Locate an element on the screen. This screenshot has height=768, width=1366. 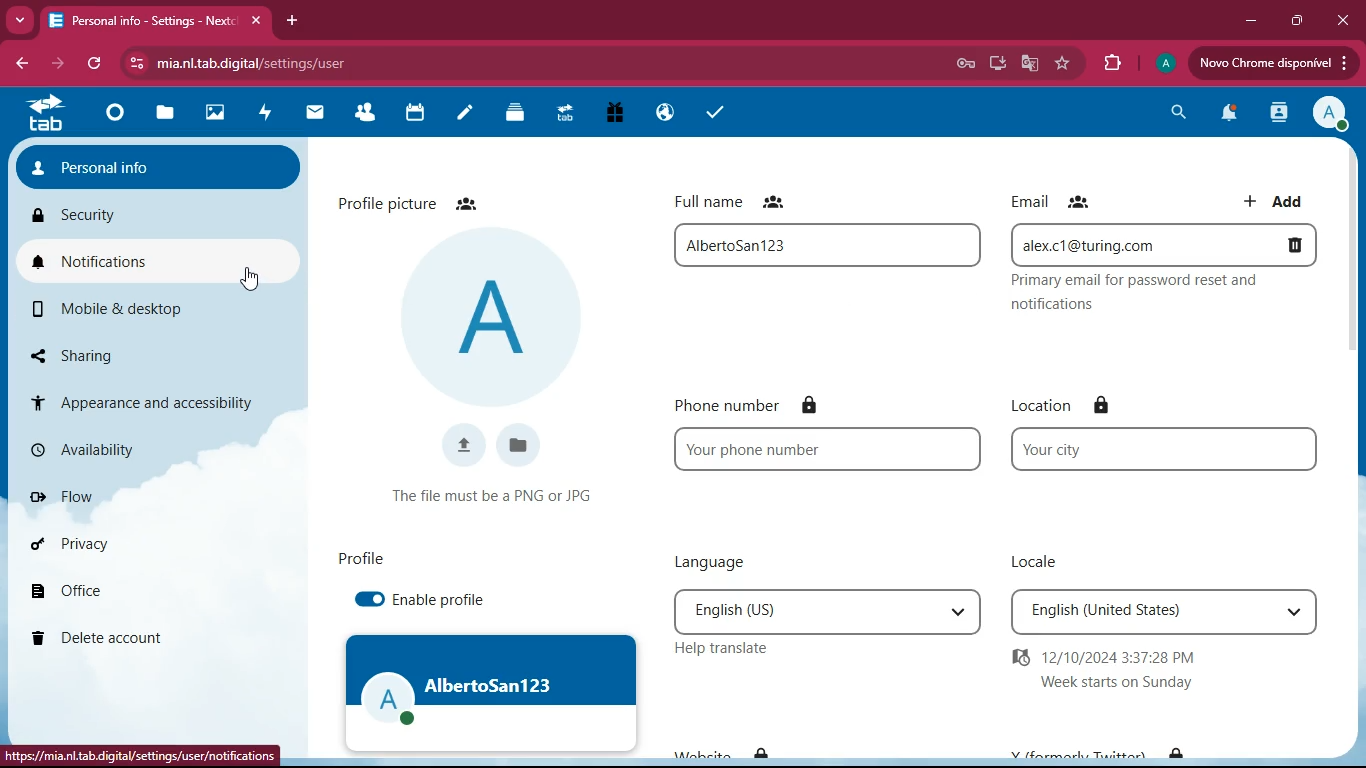
refresh is located at coordinates (93, 65).